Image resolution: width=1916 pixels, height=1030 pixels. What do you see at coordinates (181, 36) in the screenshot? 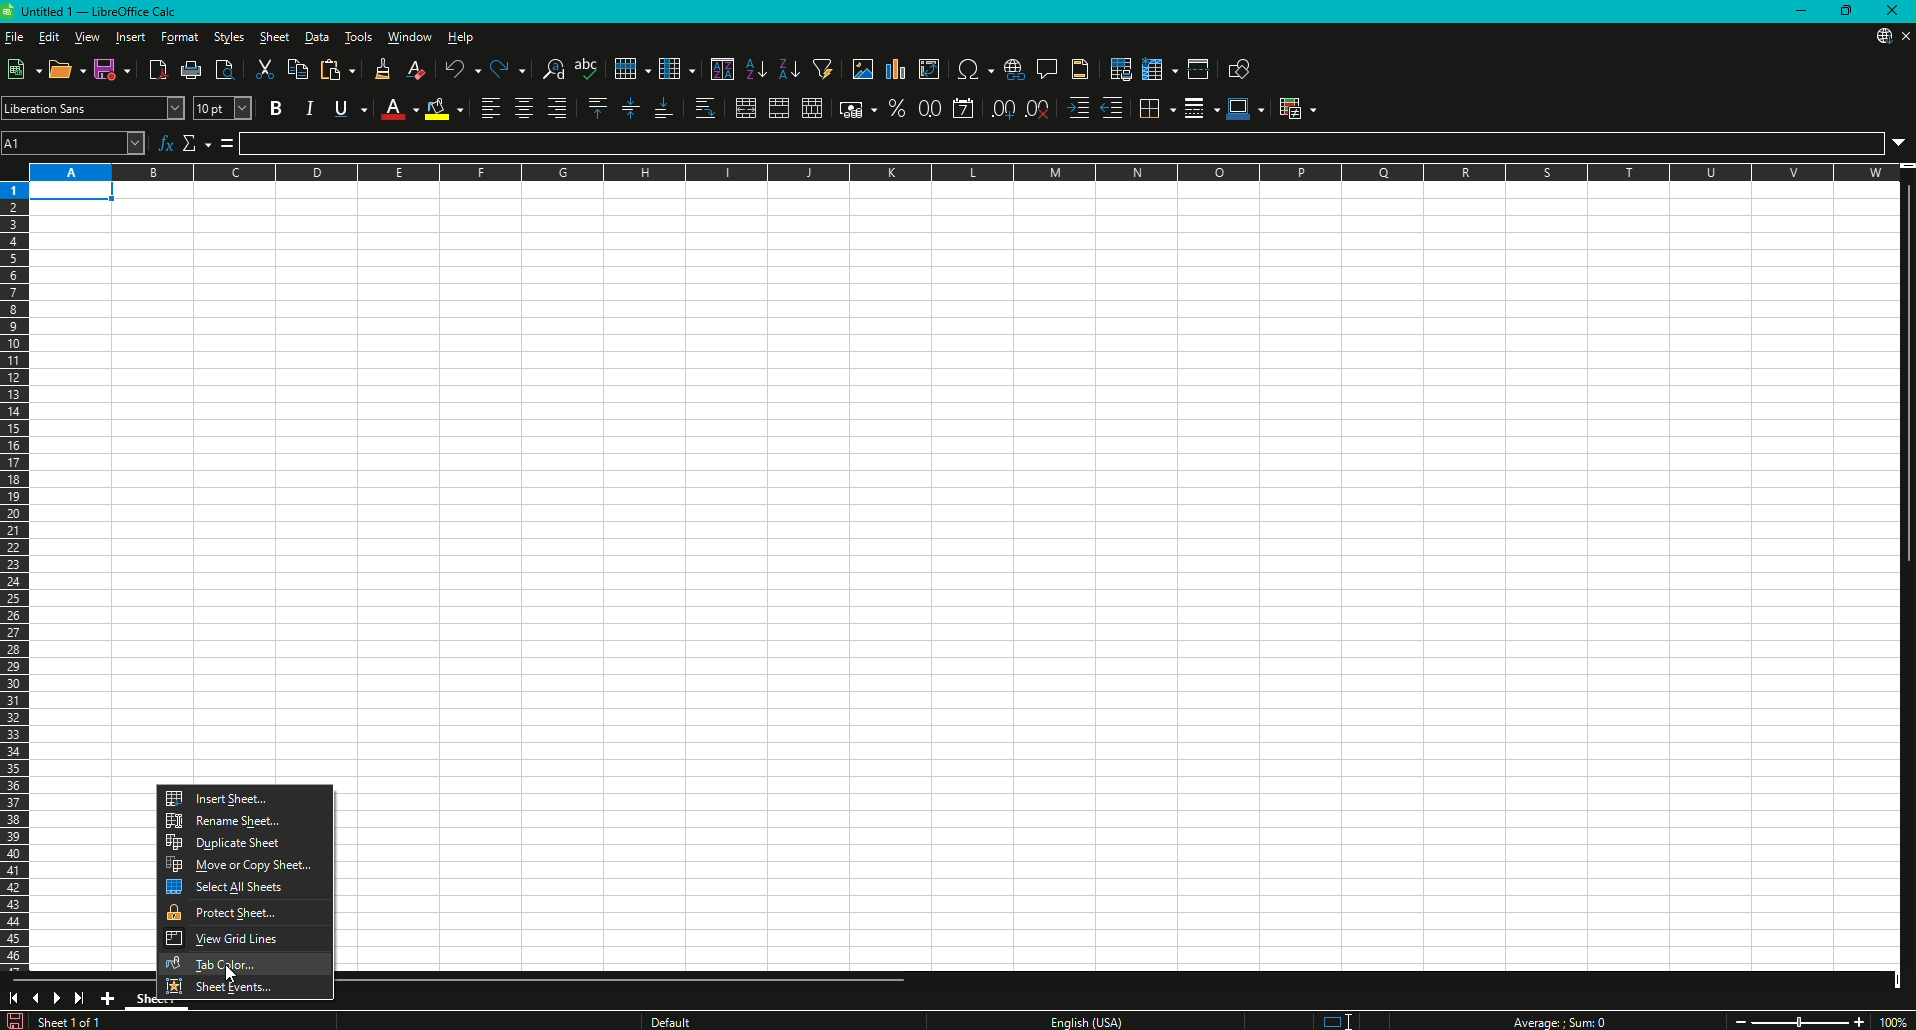
I see `Format` at bounding box center [181, 36].